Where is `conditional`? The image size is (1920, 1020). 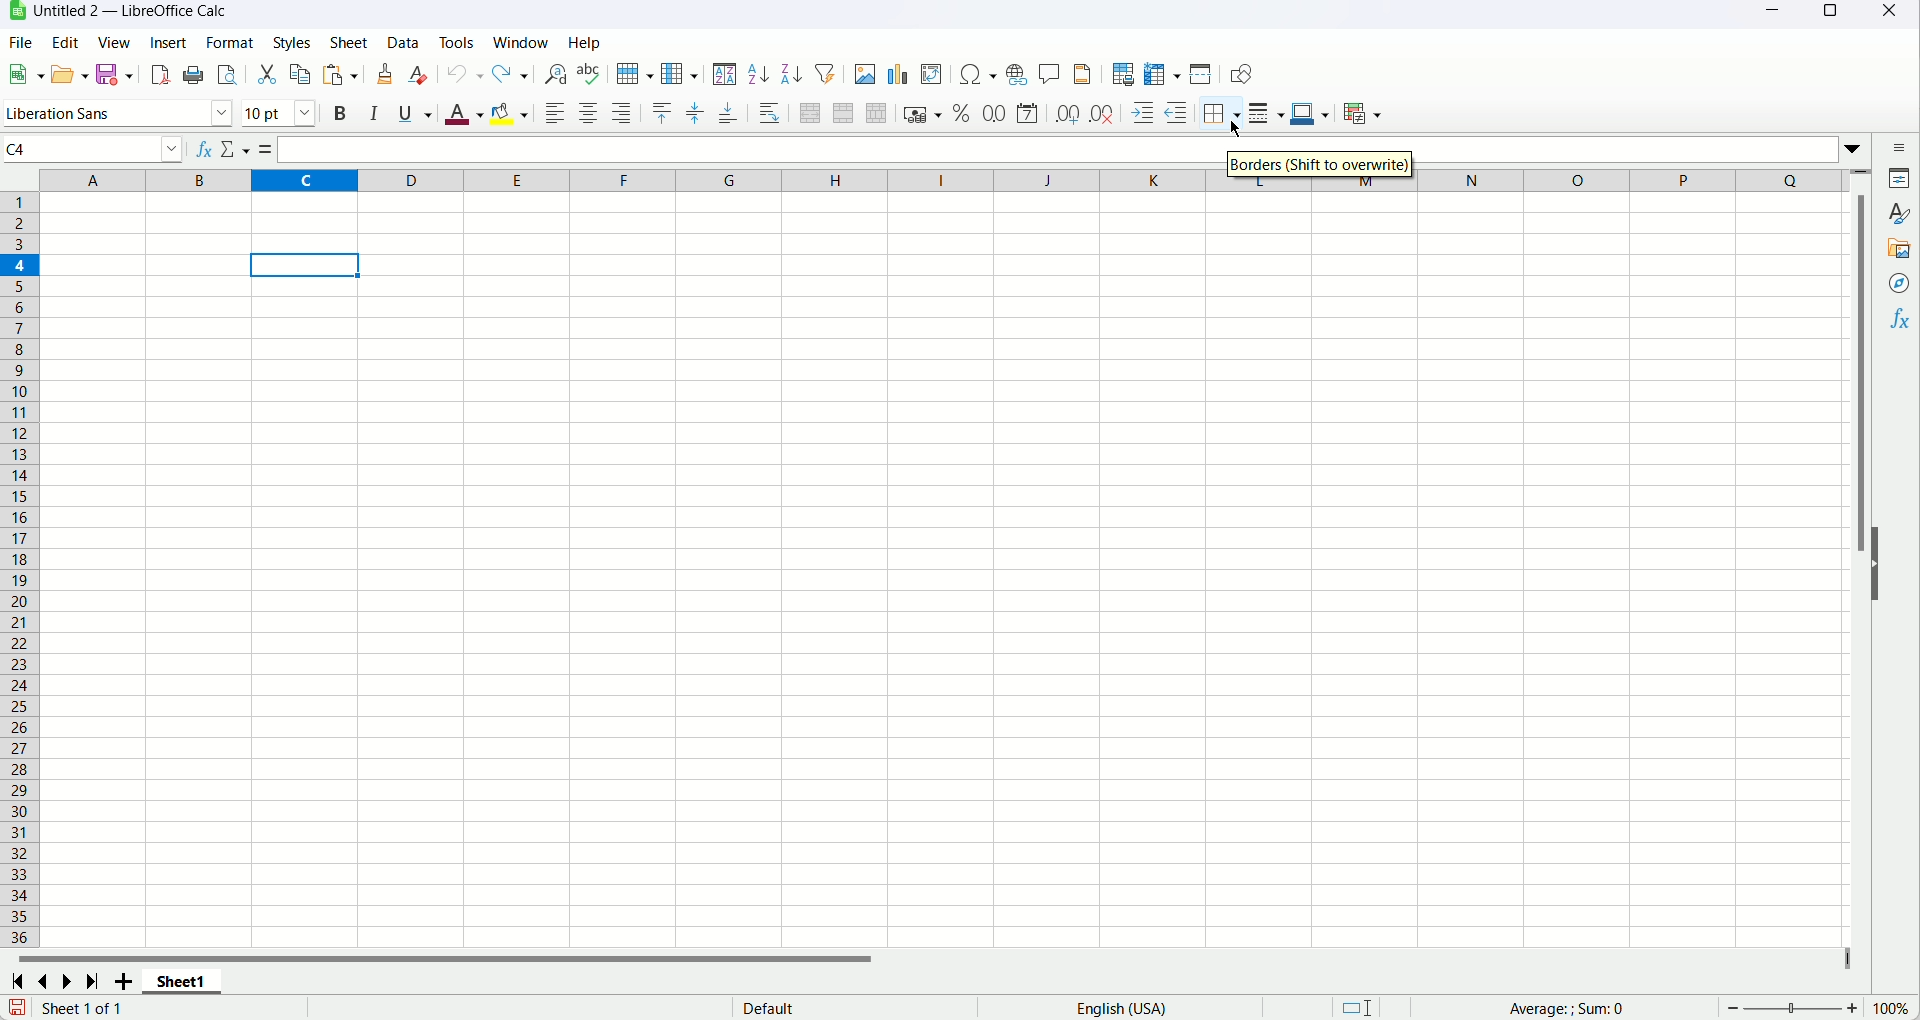
conditional is located at coordinates (1365, 112).